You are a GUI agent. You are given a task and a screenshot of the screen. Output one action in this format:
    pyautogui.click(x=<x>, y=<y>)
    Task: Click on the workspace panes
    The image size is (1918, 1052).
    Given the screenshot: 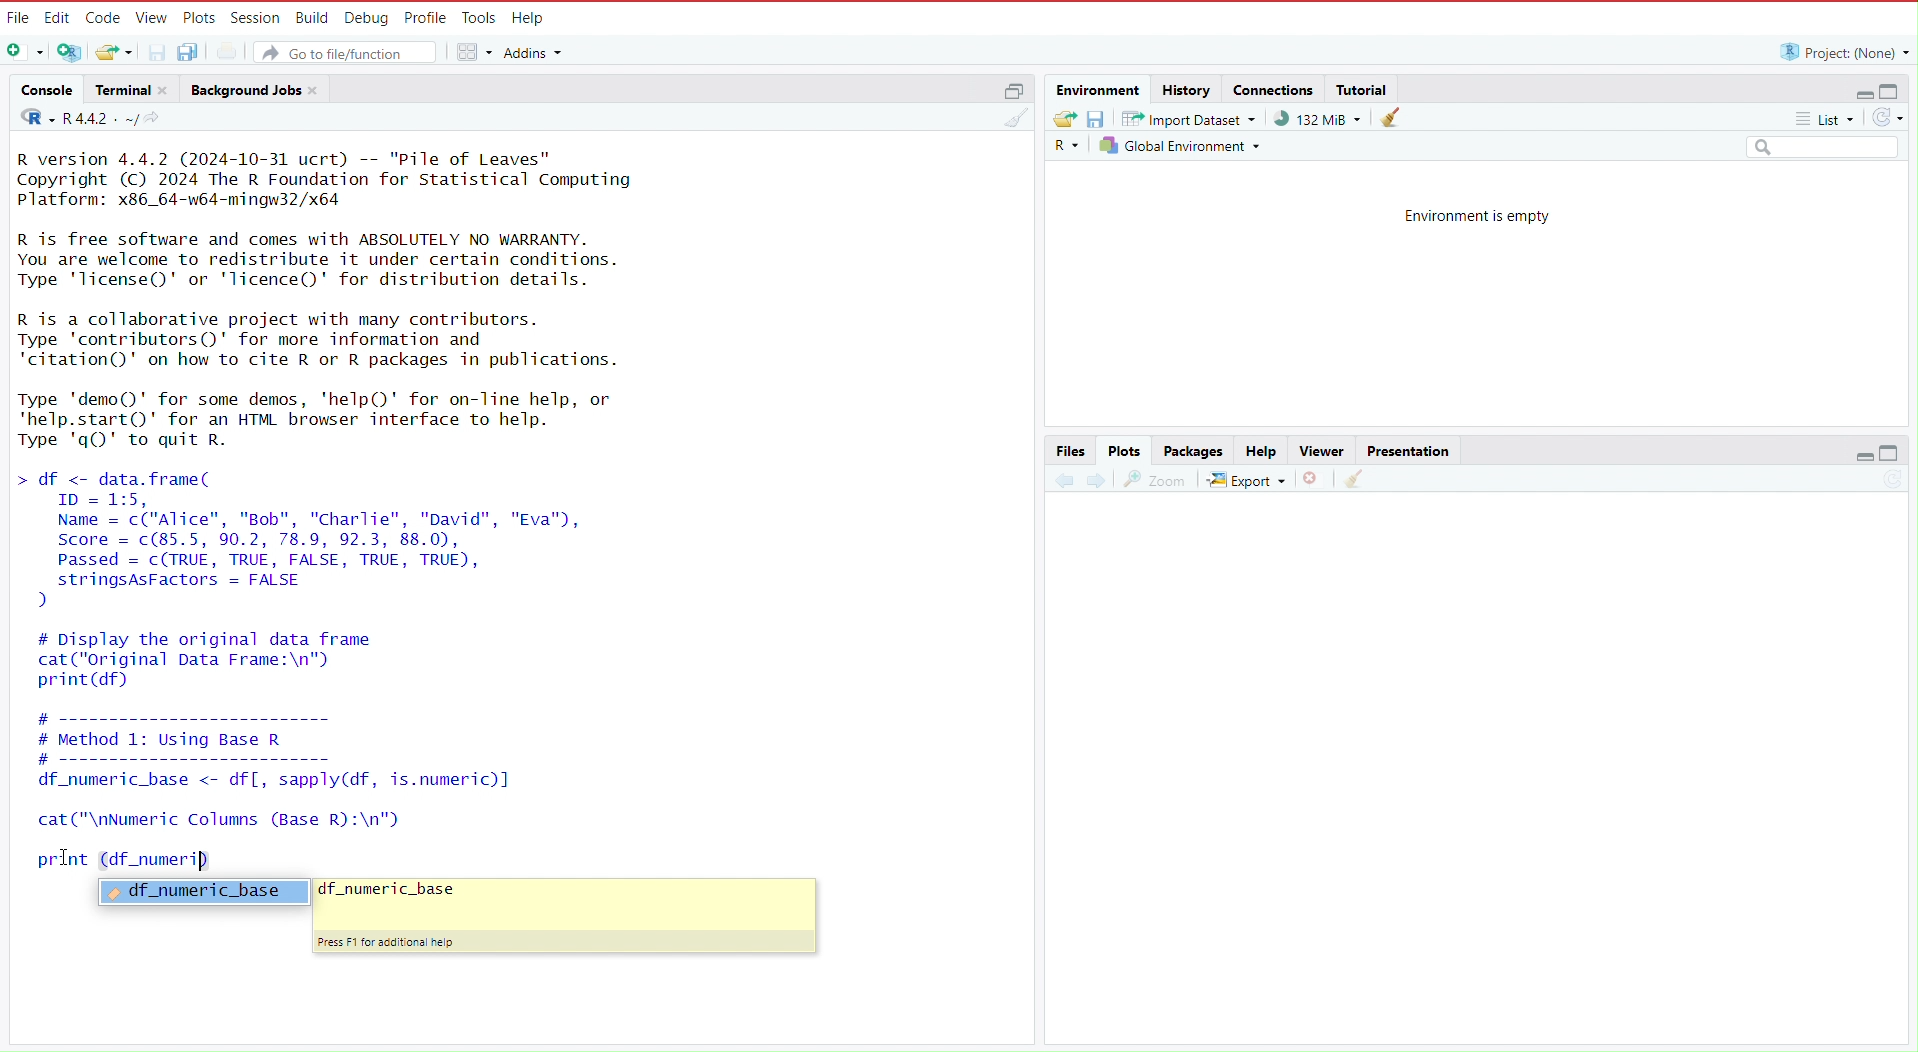 What is the action you would take?
    pyautogui.click(x=474, y=52)
    